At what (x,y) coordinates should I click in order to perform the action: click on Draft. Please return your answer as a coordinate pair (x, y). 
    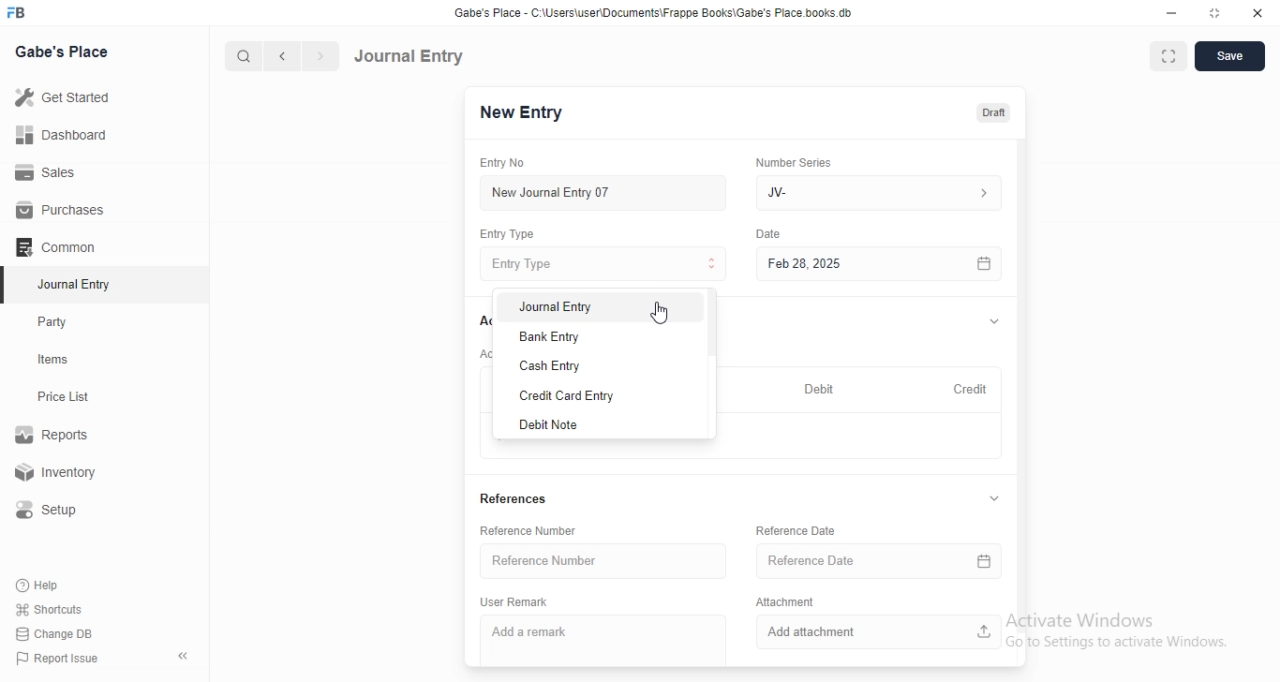
    Looking at the image, I should click on (993, 113).